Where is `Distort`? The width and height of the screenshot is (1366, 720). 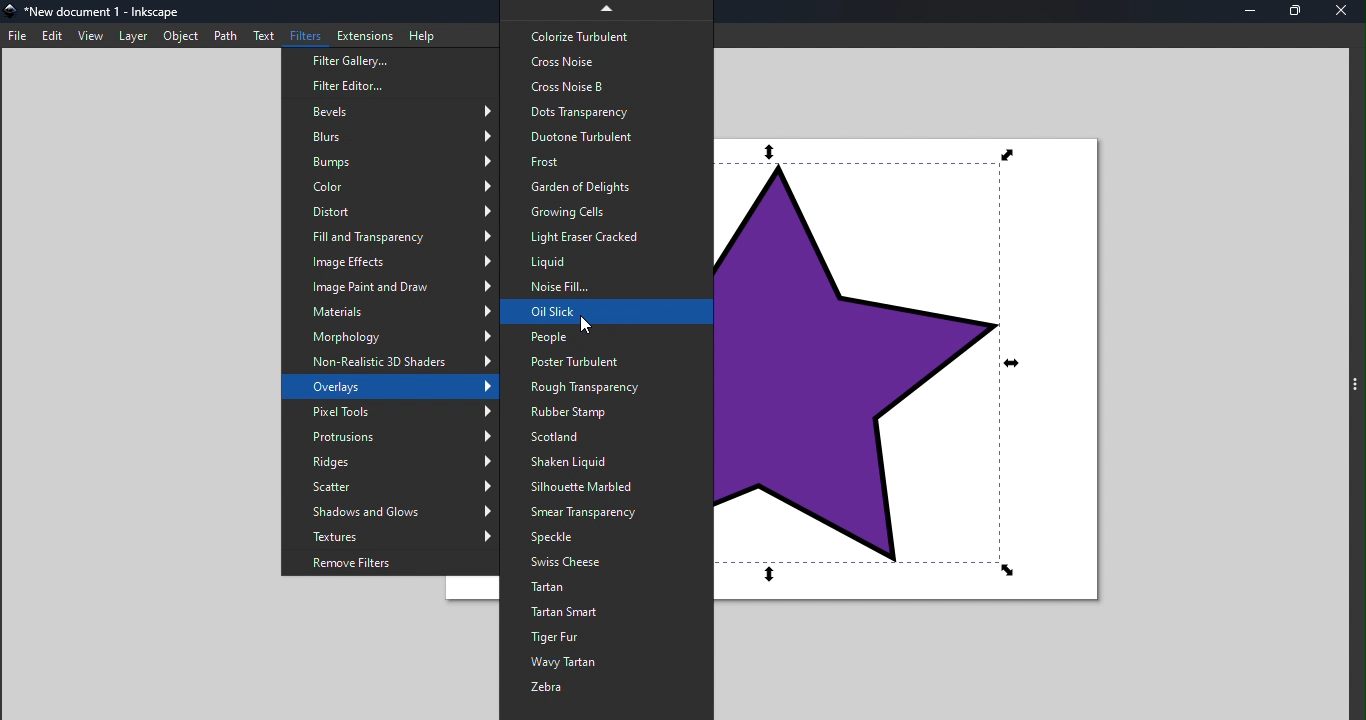
Distort is located at coordinates (390, 210).